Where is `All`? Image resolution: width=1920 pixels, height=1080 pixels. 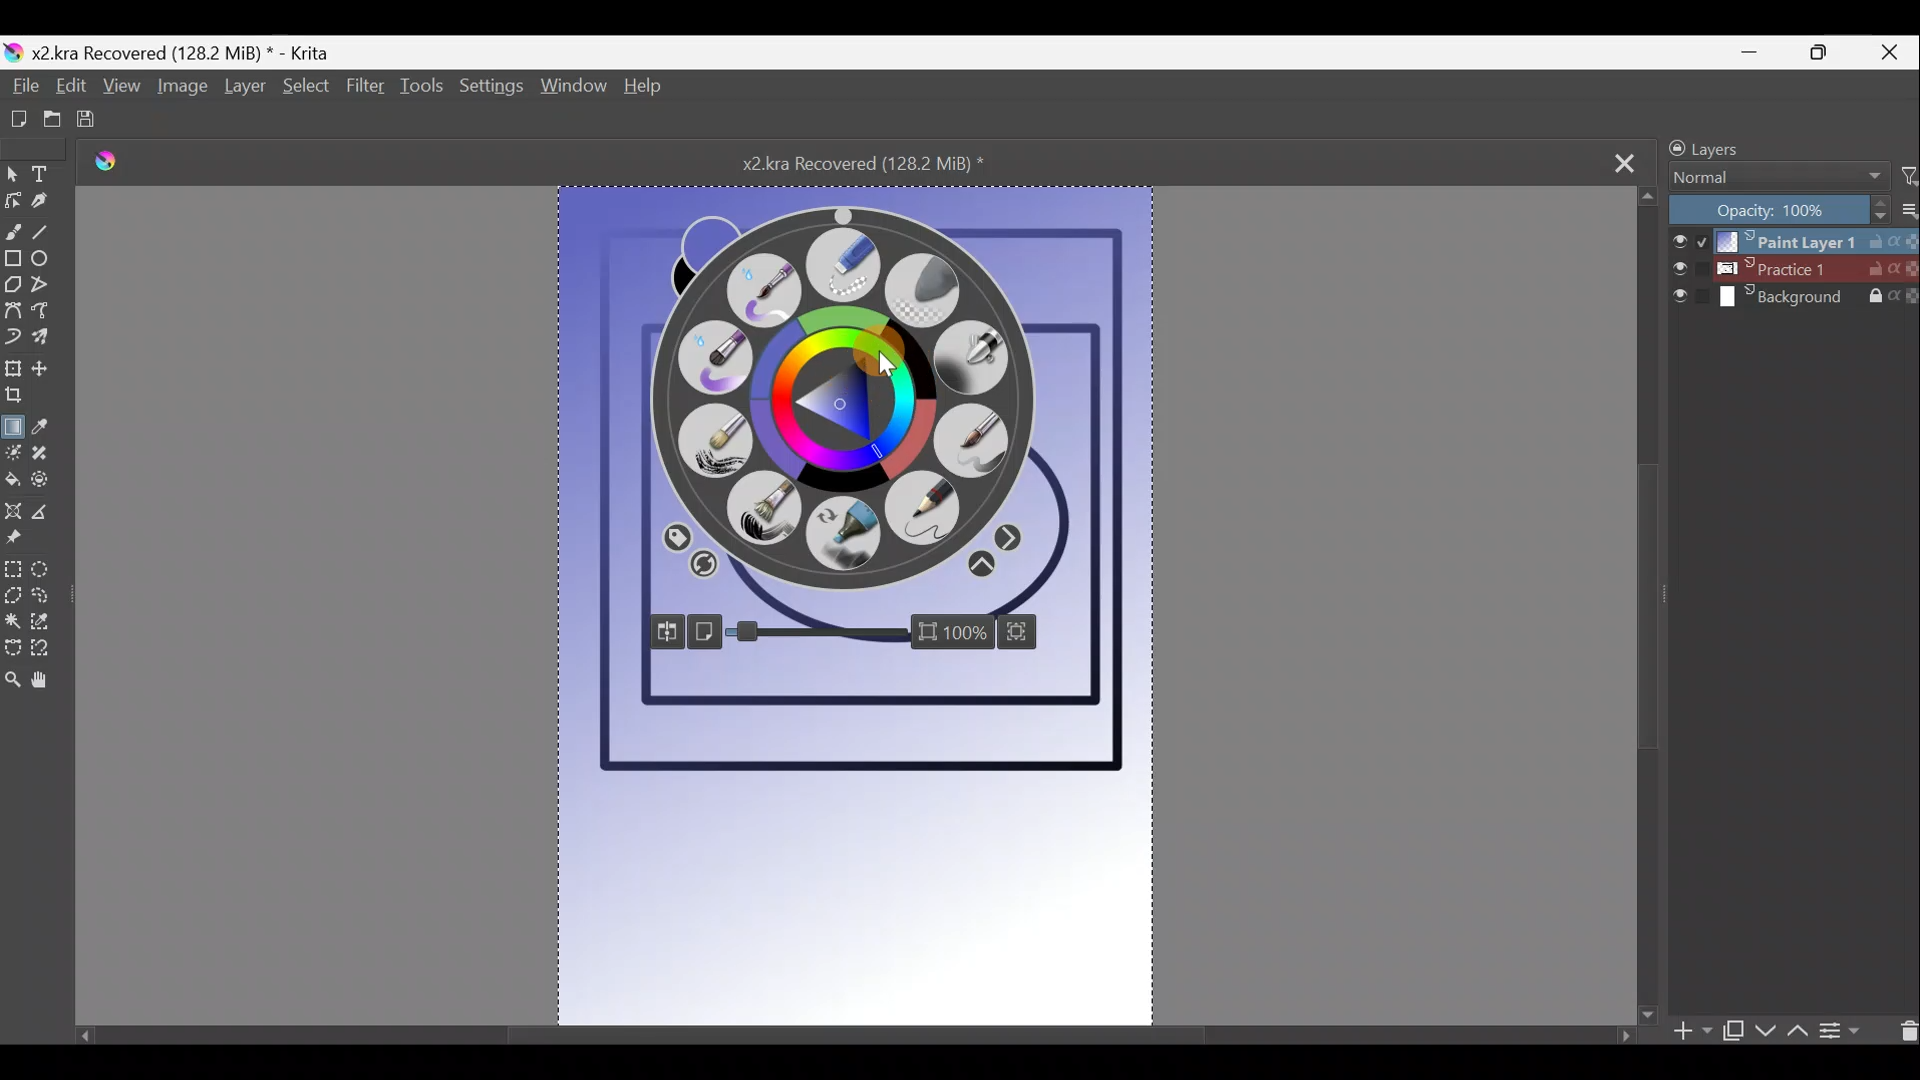 All is located at coordinates (674, 536).